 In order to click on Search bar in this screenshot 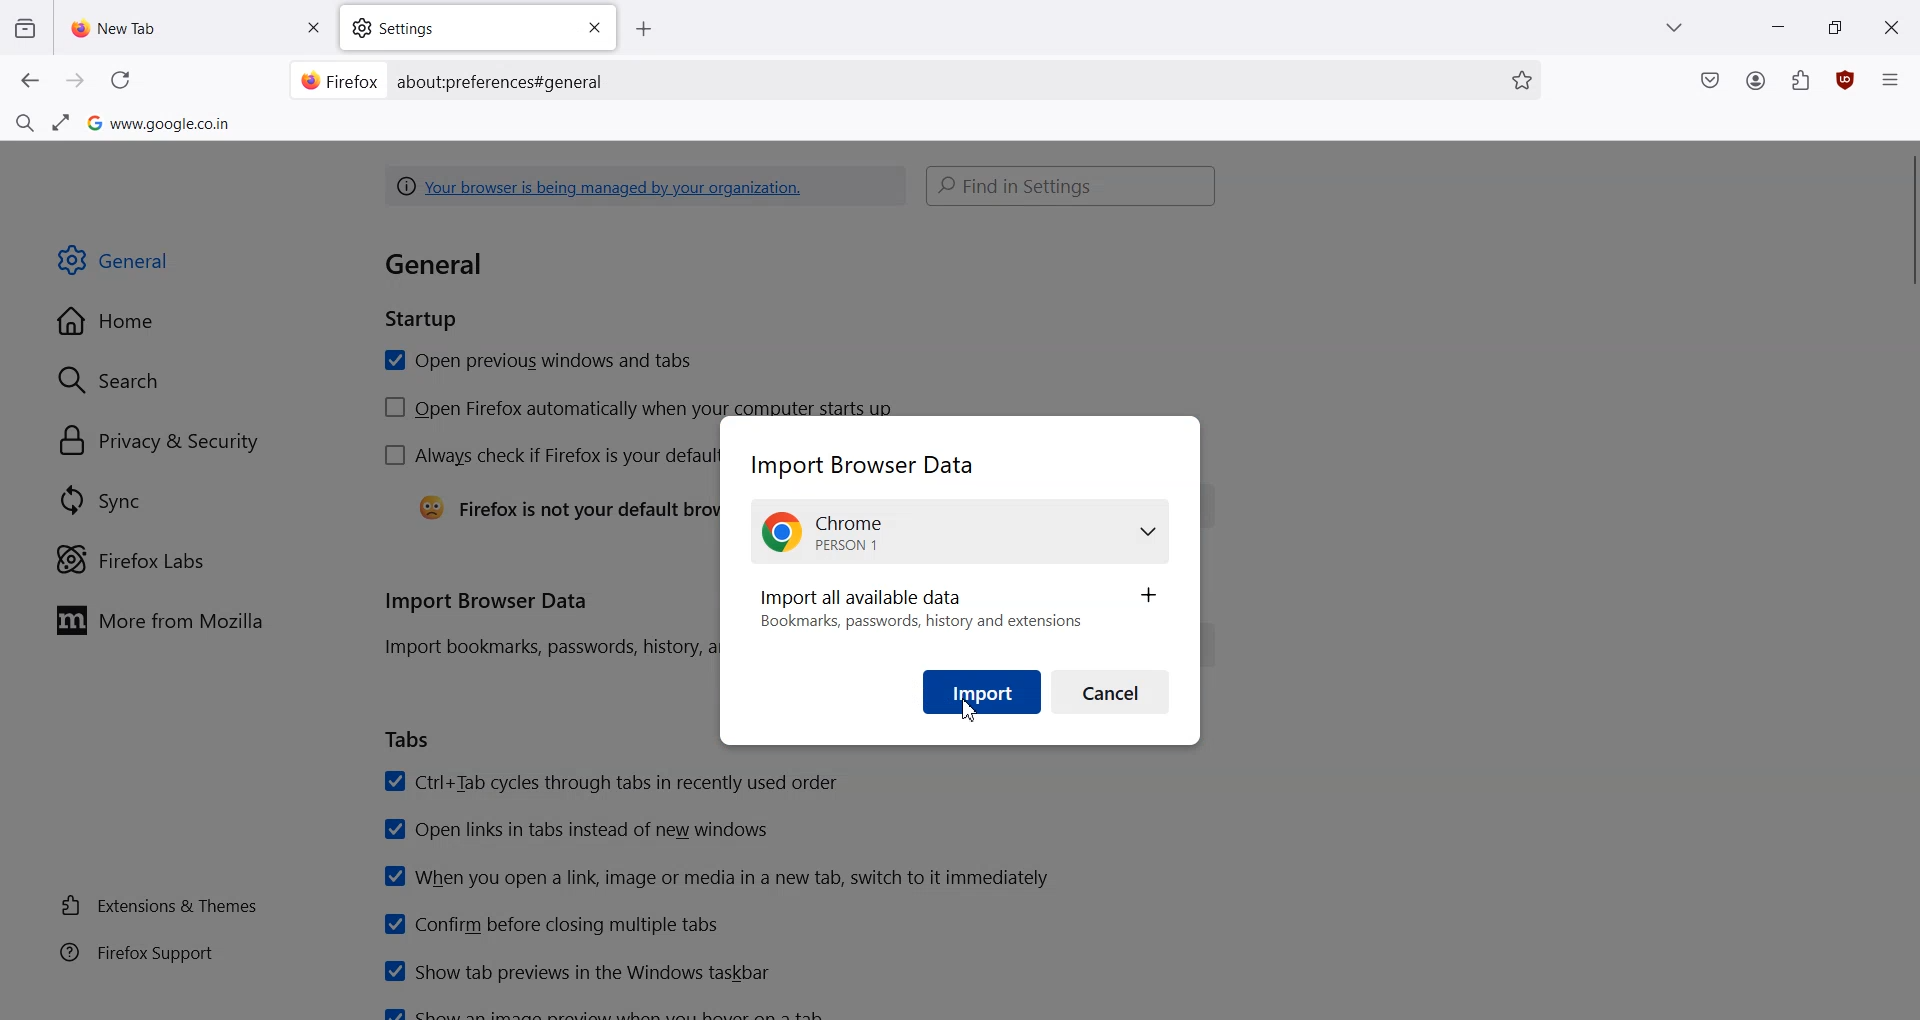, I will do `click(1073, 187)`.